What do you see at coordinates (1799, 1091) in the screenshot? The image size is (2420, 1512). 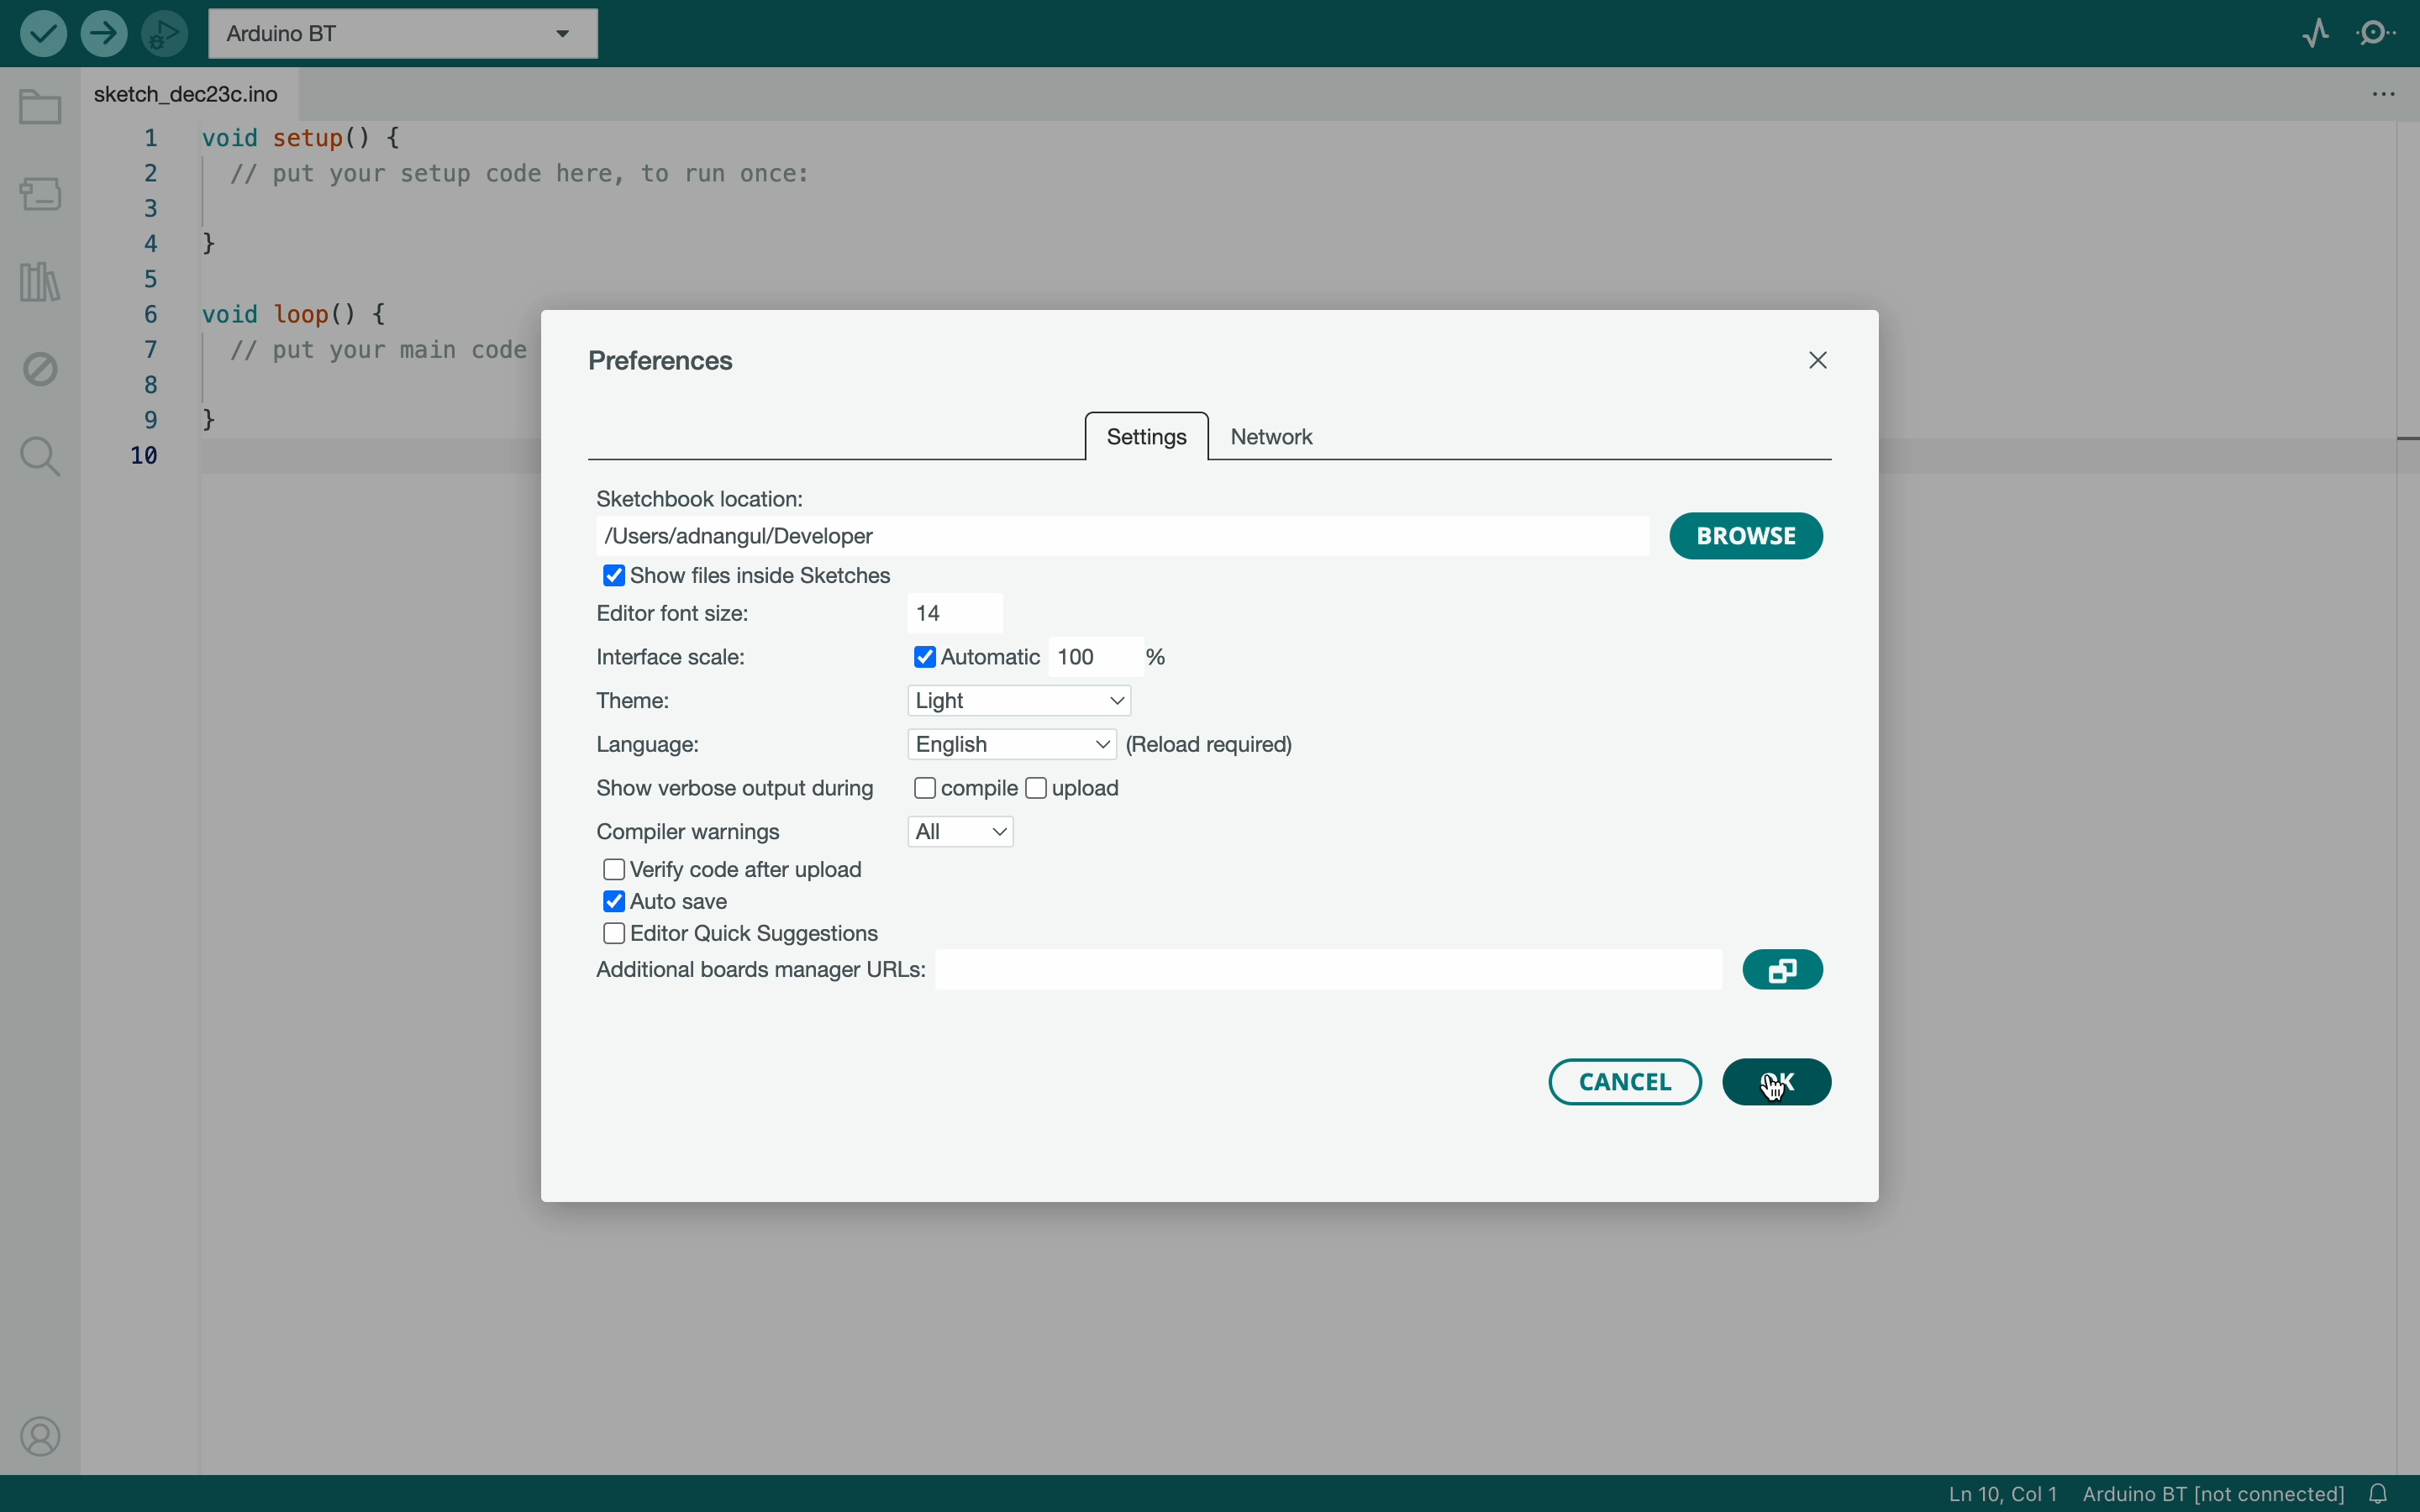 I see `curser` at bounding box center [1799, 1091].